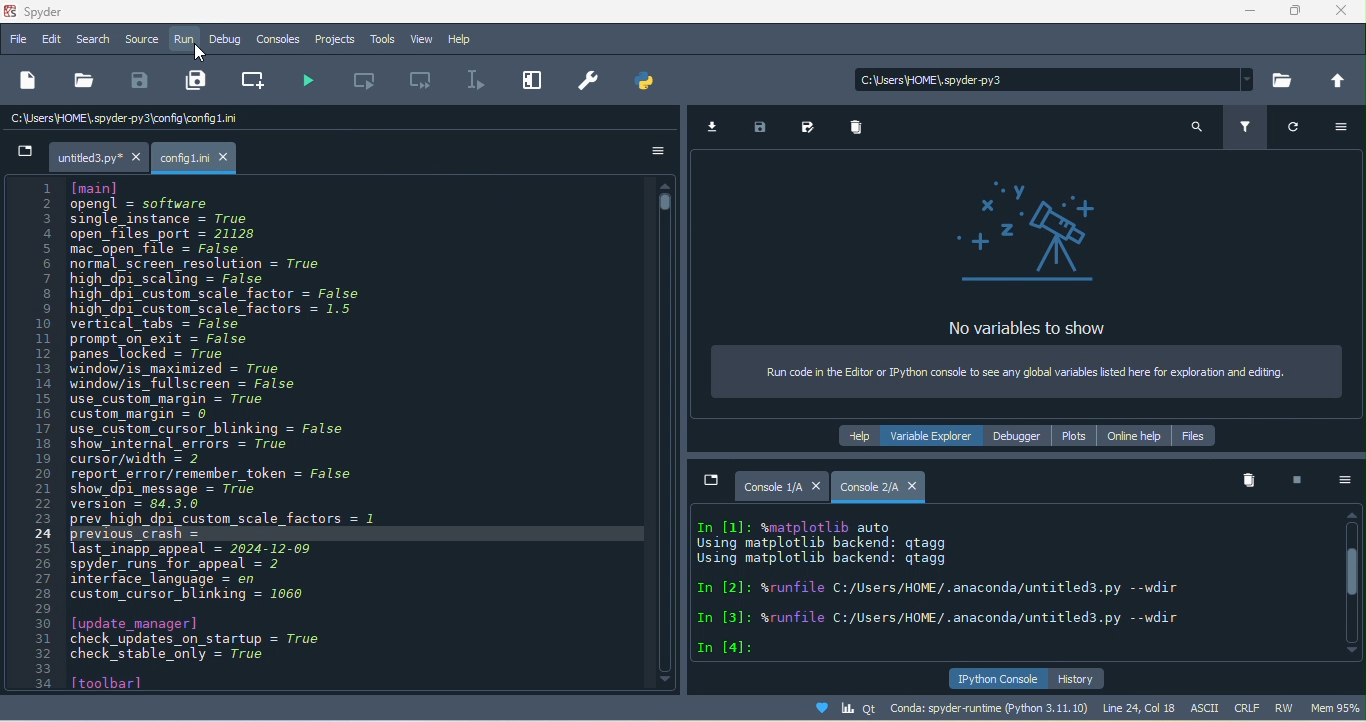 This screenshot has width=1366, height=722. Describe the element at coordinates (360, 80) in the screenshot. I see `run current cell` at that location.